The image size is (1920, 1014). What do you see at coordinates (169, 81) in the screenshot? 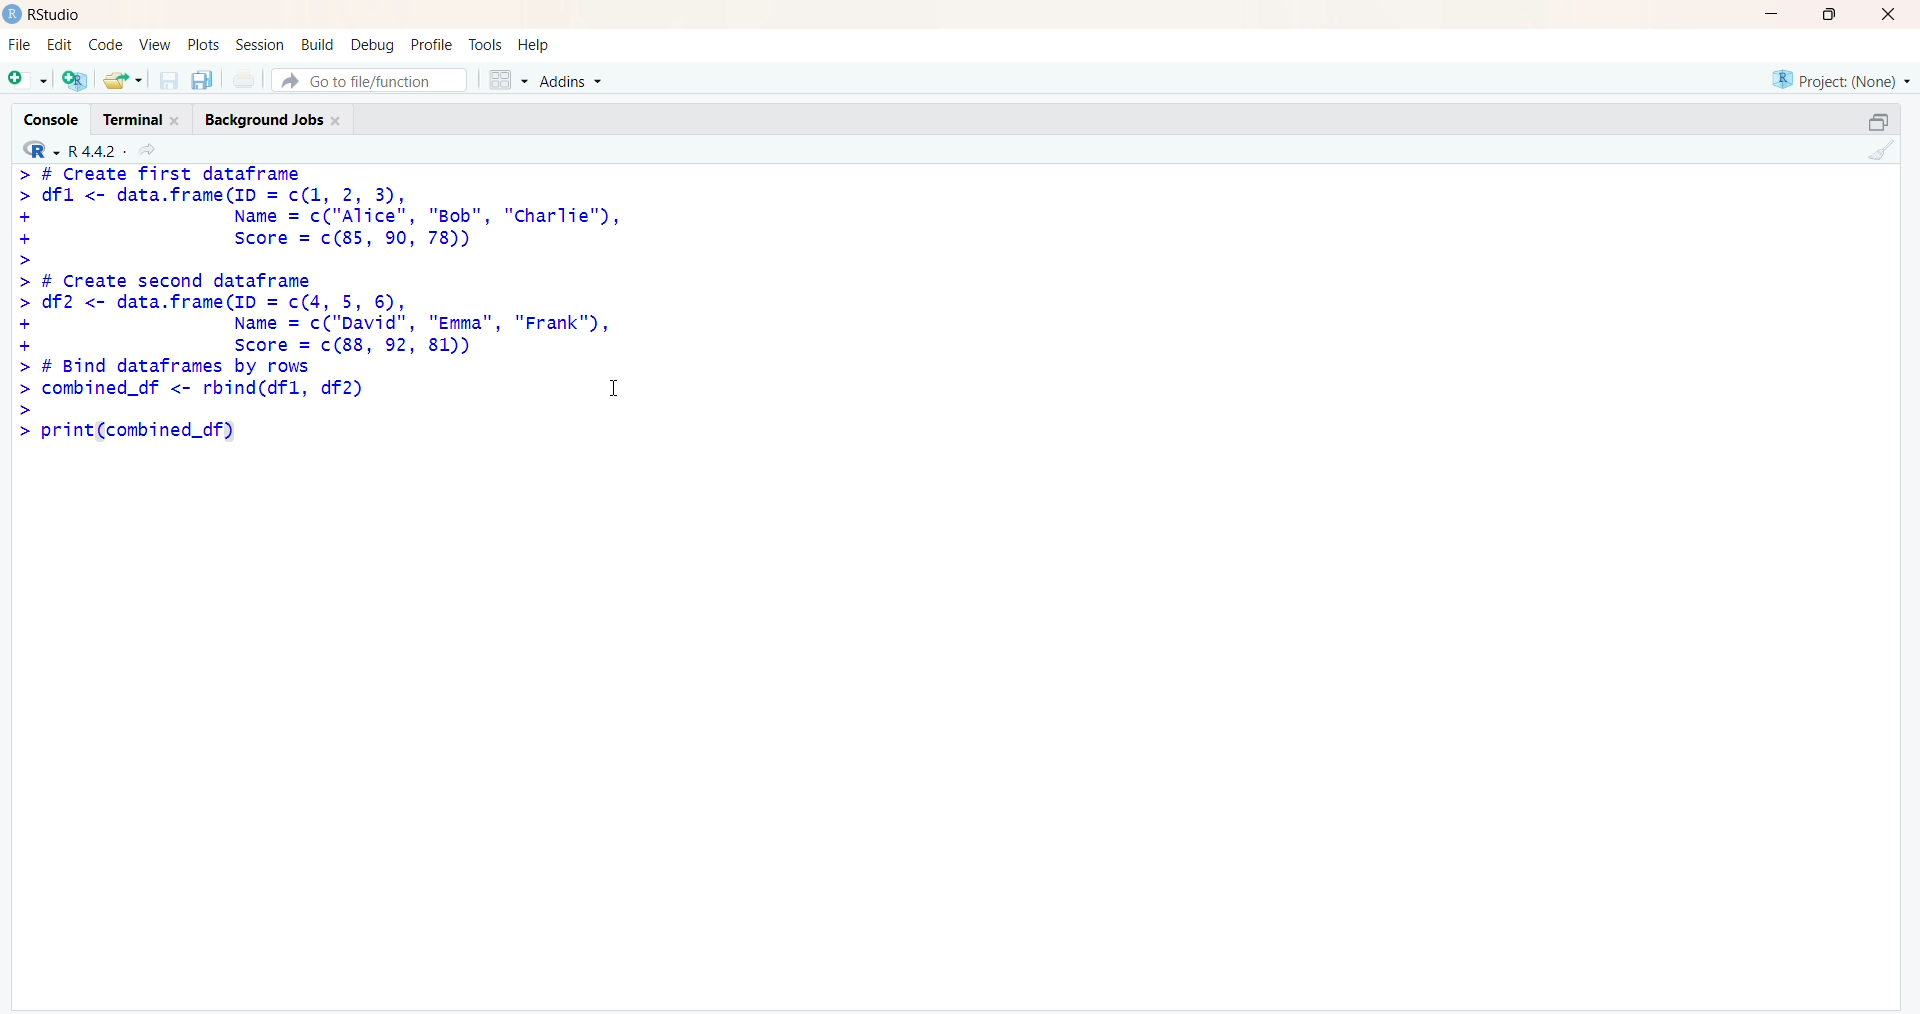
I see `save current document` at bounding box center [169, 81].